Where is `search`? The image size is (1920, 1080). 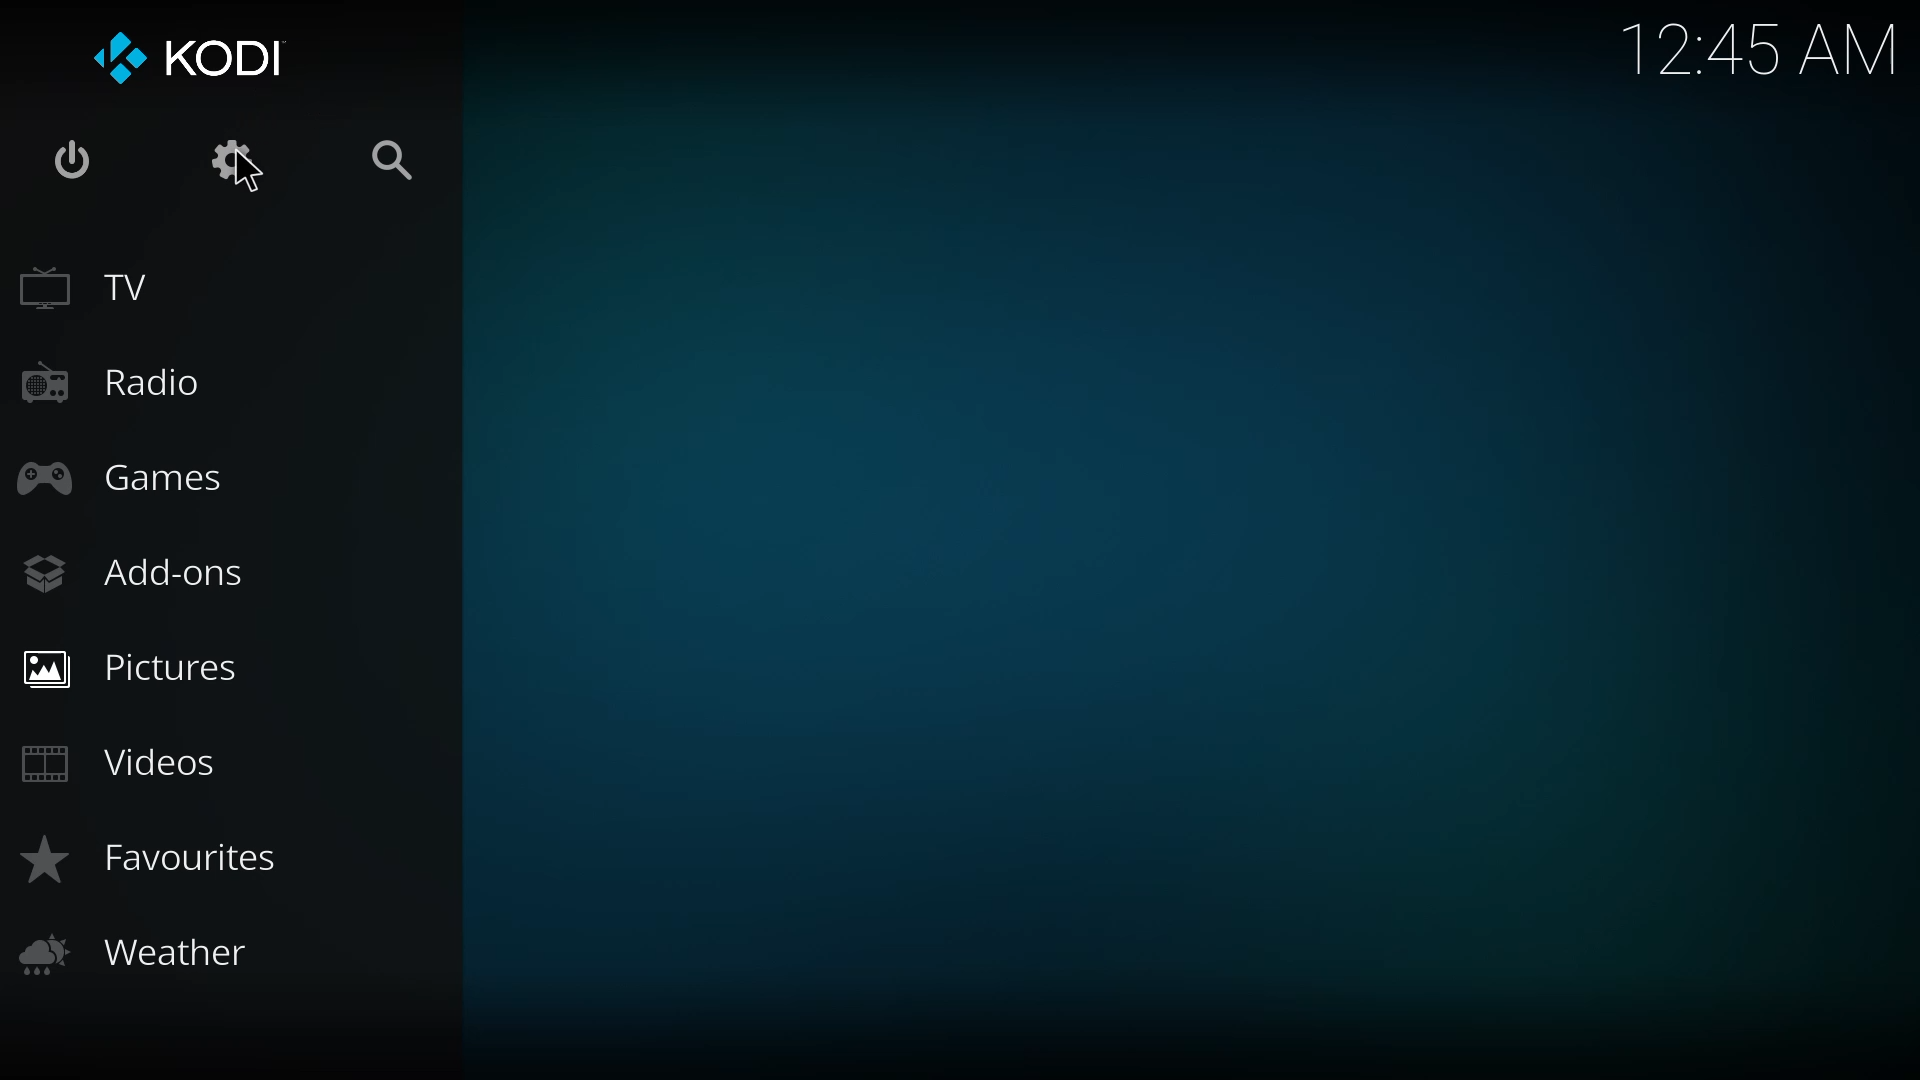 search is located at coordinates (402, 155).